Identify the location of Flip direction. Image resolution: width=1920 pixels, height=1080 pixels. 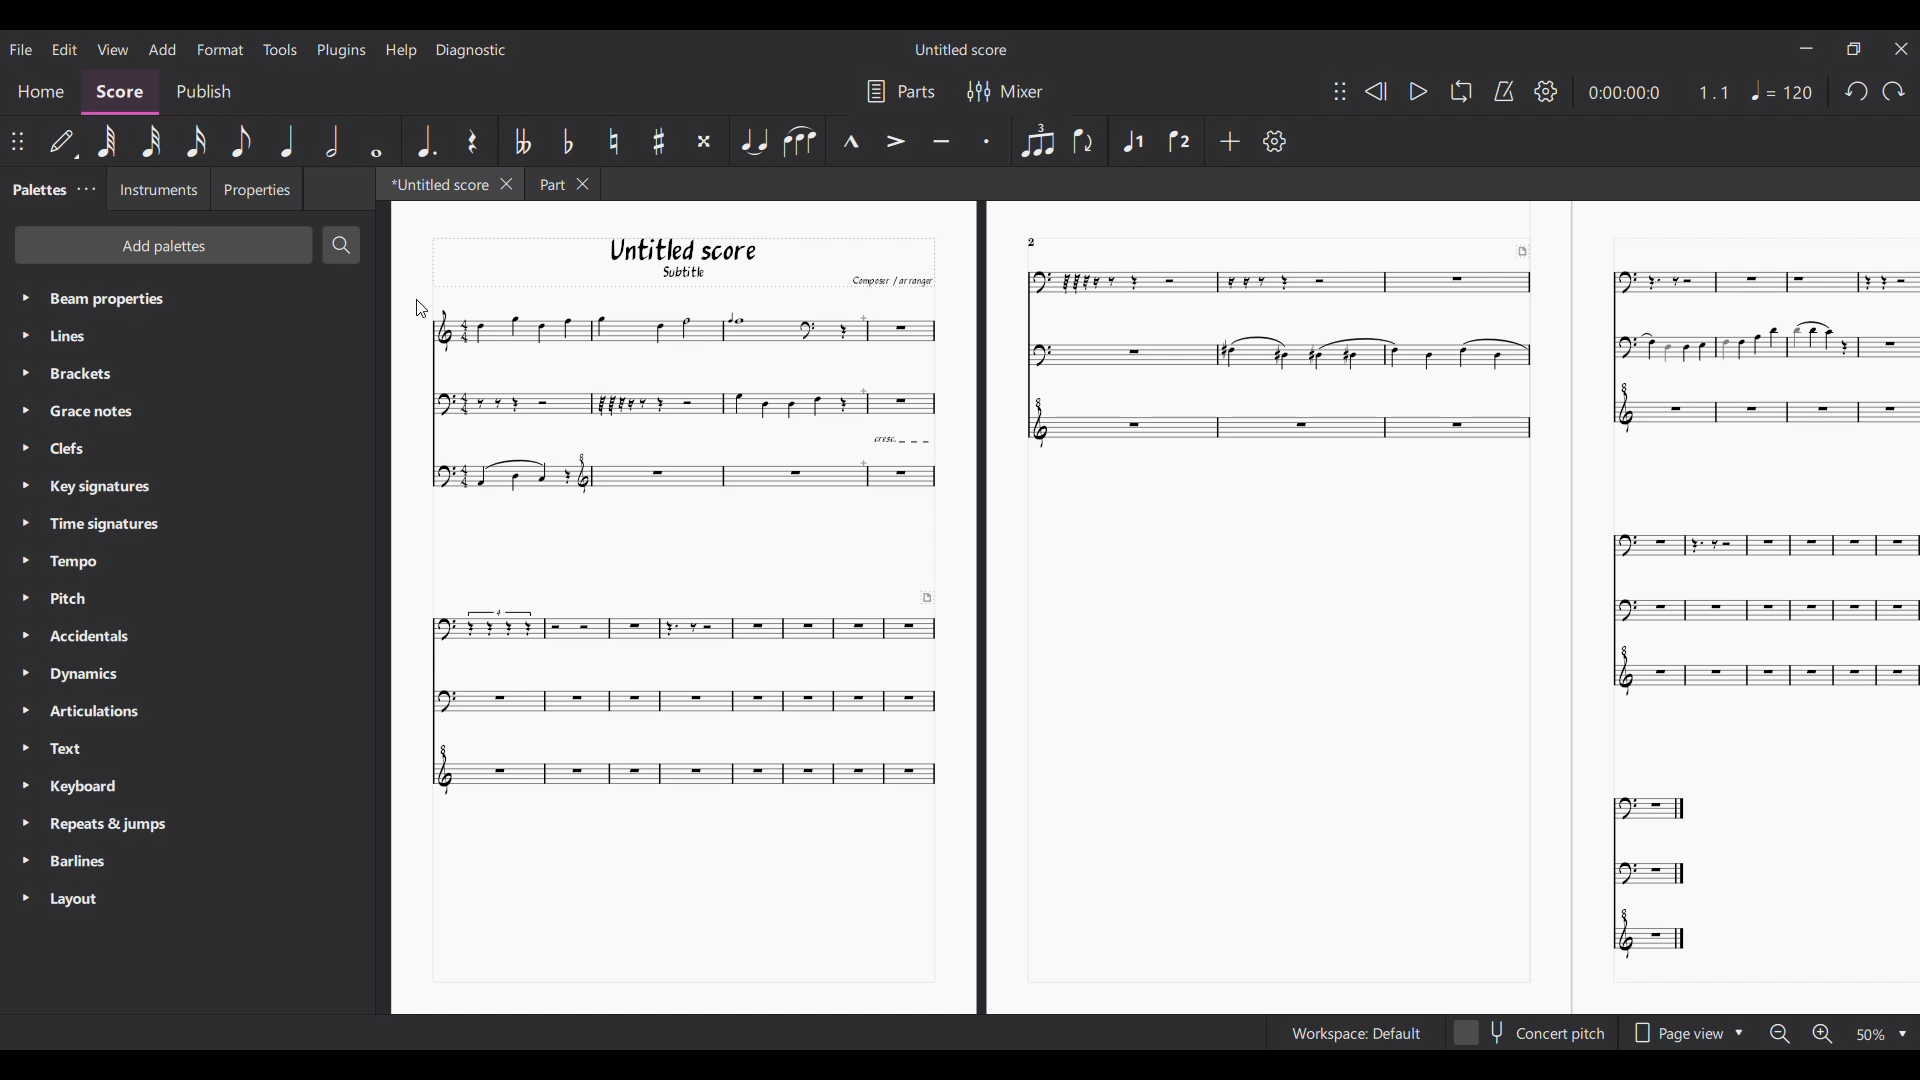
(1082, 142).